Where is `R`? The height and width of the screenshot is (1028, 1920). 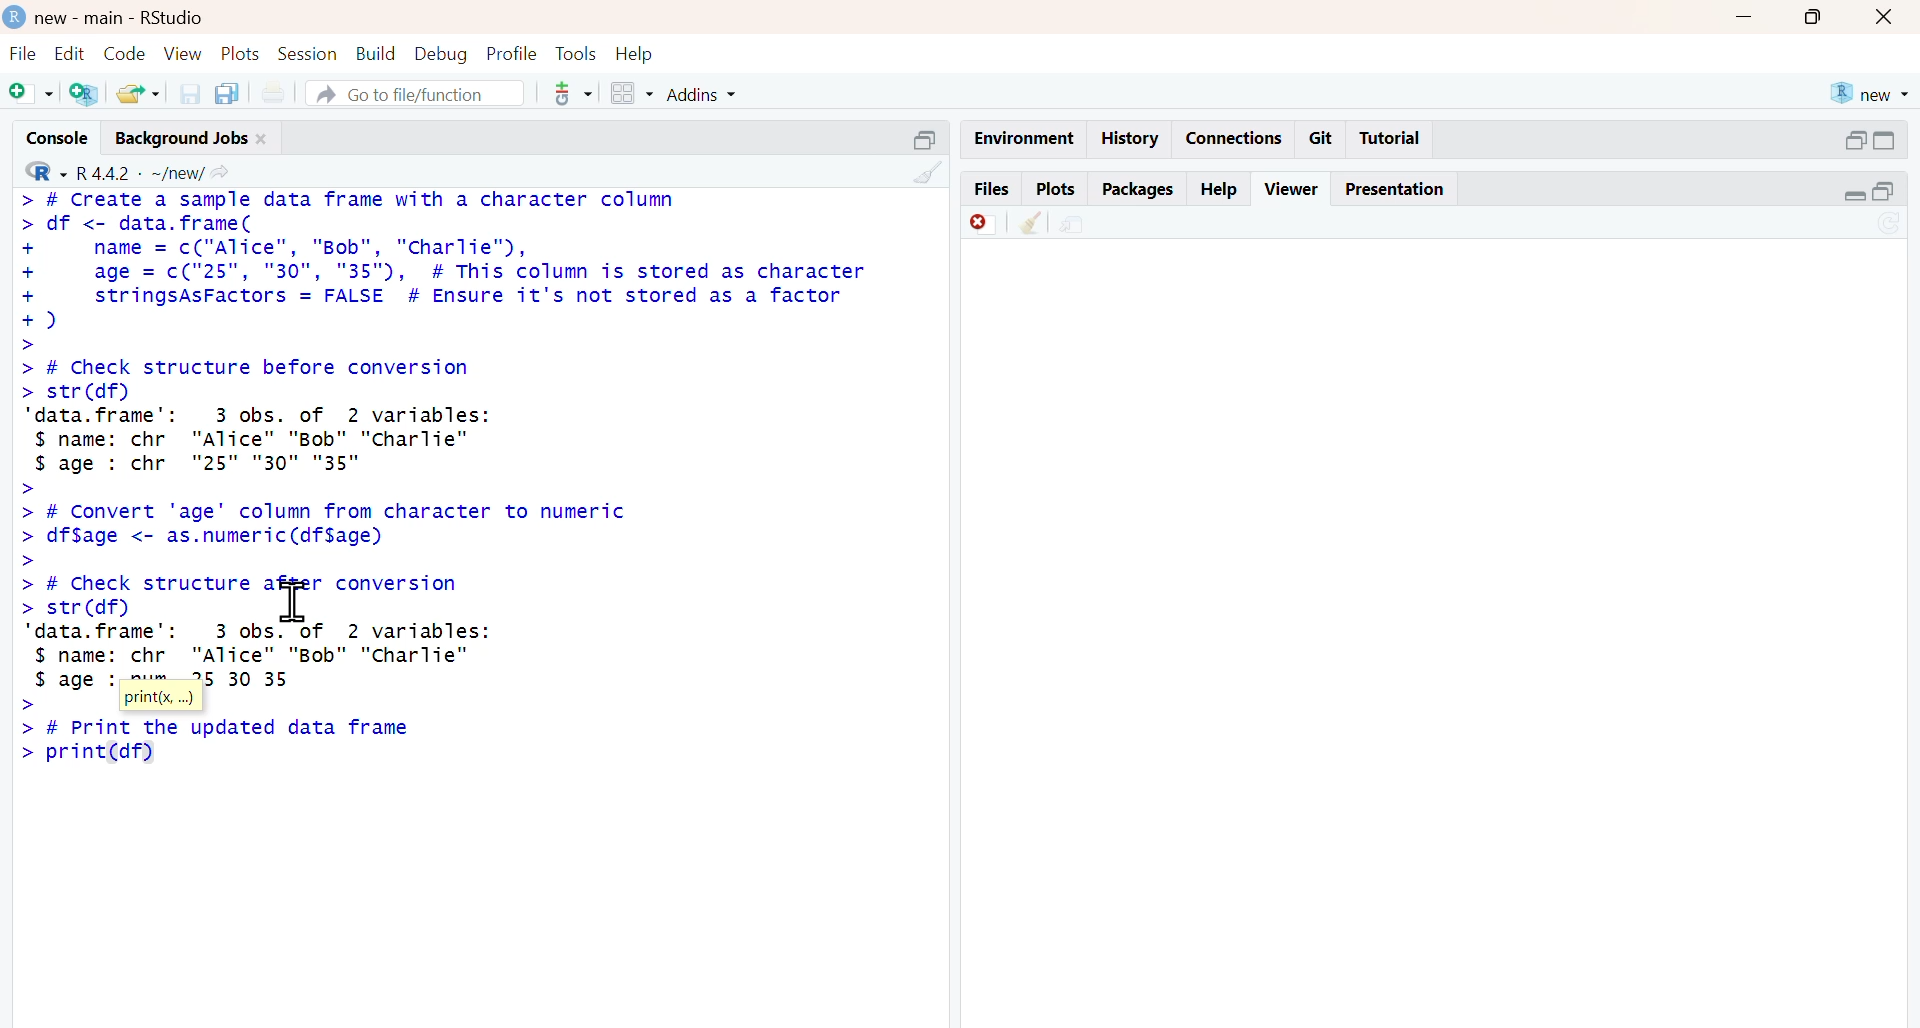
R is located at coordinates (46, 171).